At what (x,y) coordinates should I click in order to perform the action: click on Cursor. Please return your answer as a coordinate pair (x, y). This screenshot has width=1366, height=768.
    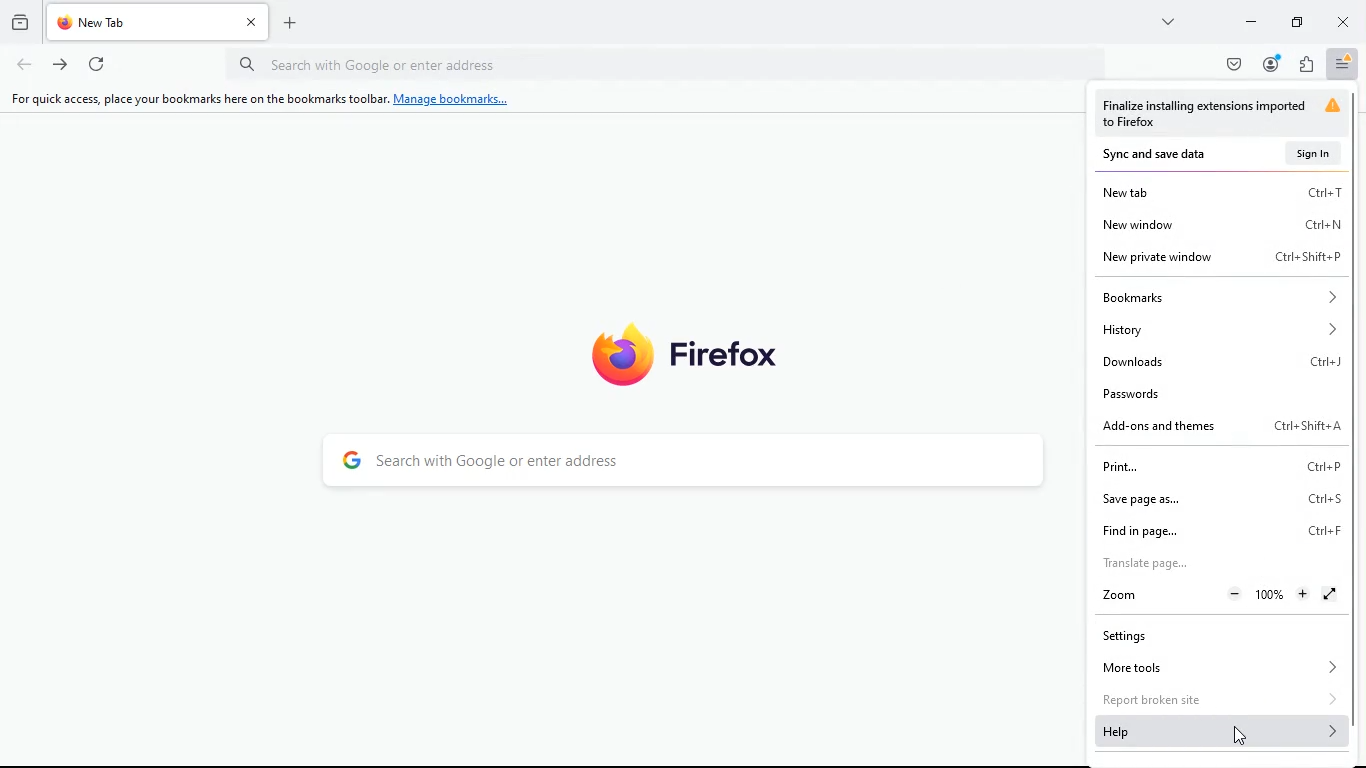
    Looking at the image, I should click on (1242, 734).